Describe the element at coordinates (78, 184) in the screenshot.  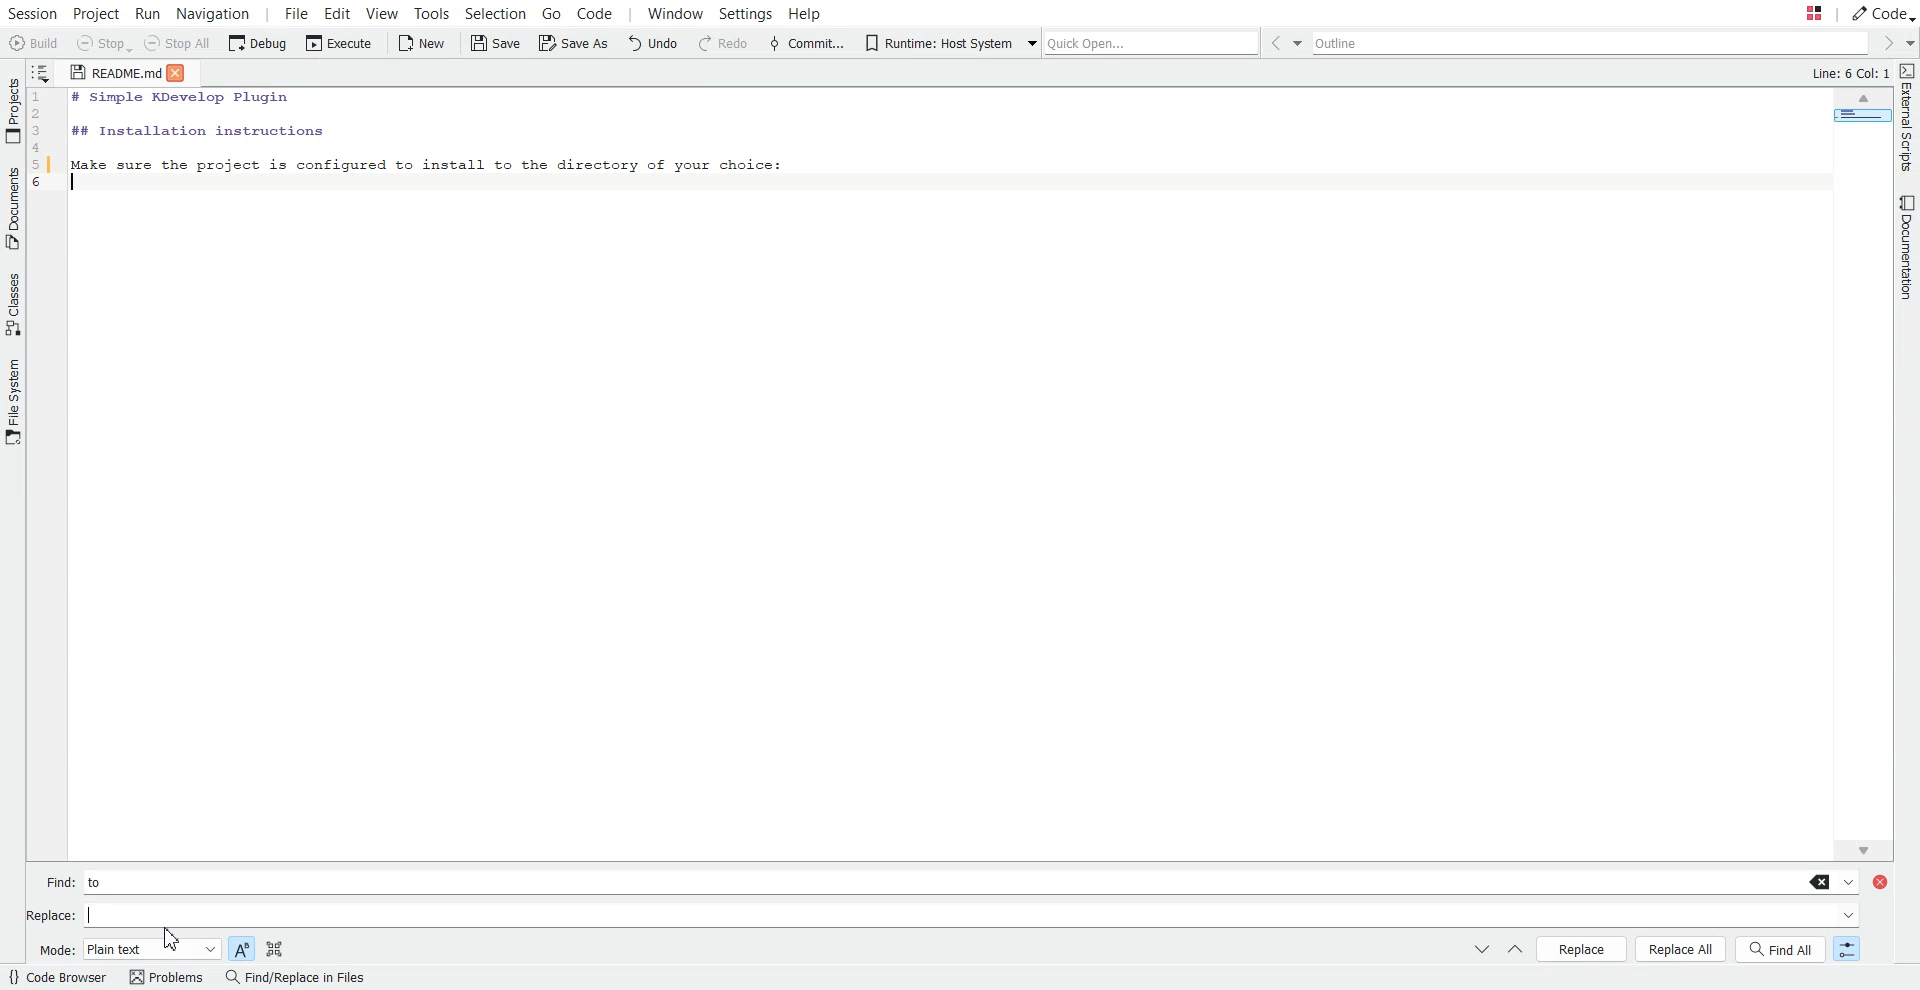
I see `Text Cursor` at that location.